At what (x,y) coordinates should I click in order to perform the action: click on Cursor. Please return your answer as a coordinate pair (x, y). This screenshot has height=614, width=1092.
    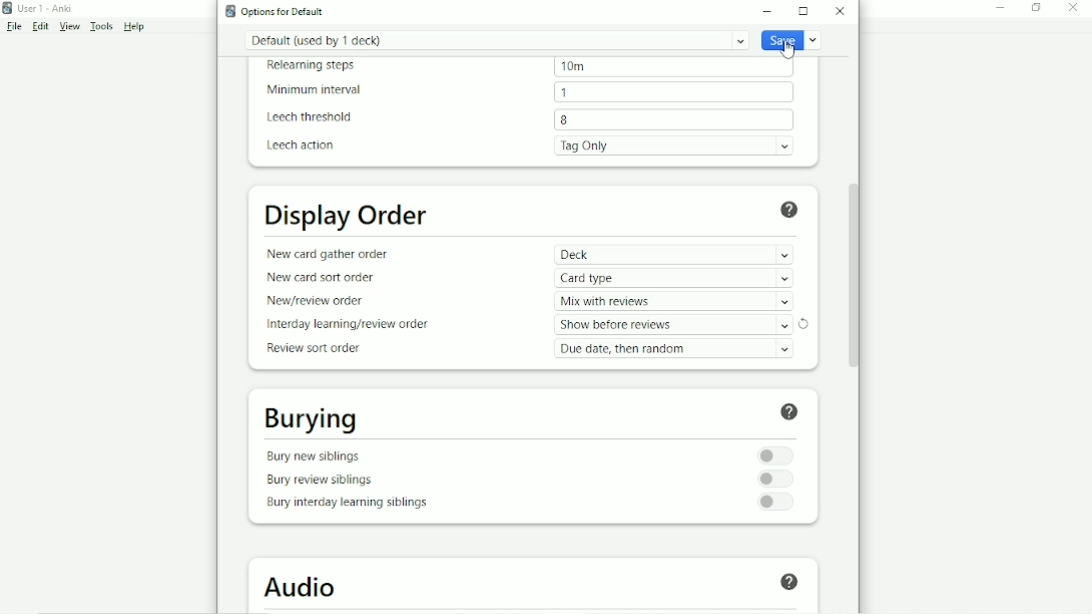
    Looking at the image, I should click on (788, 50).